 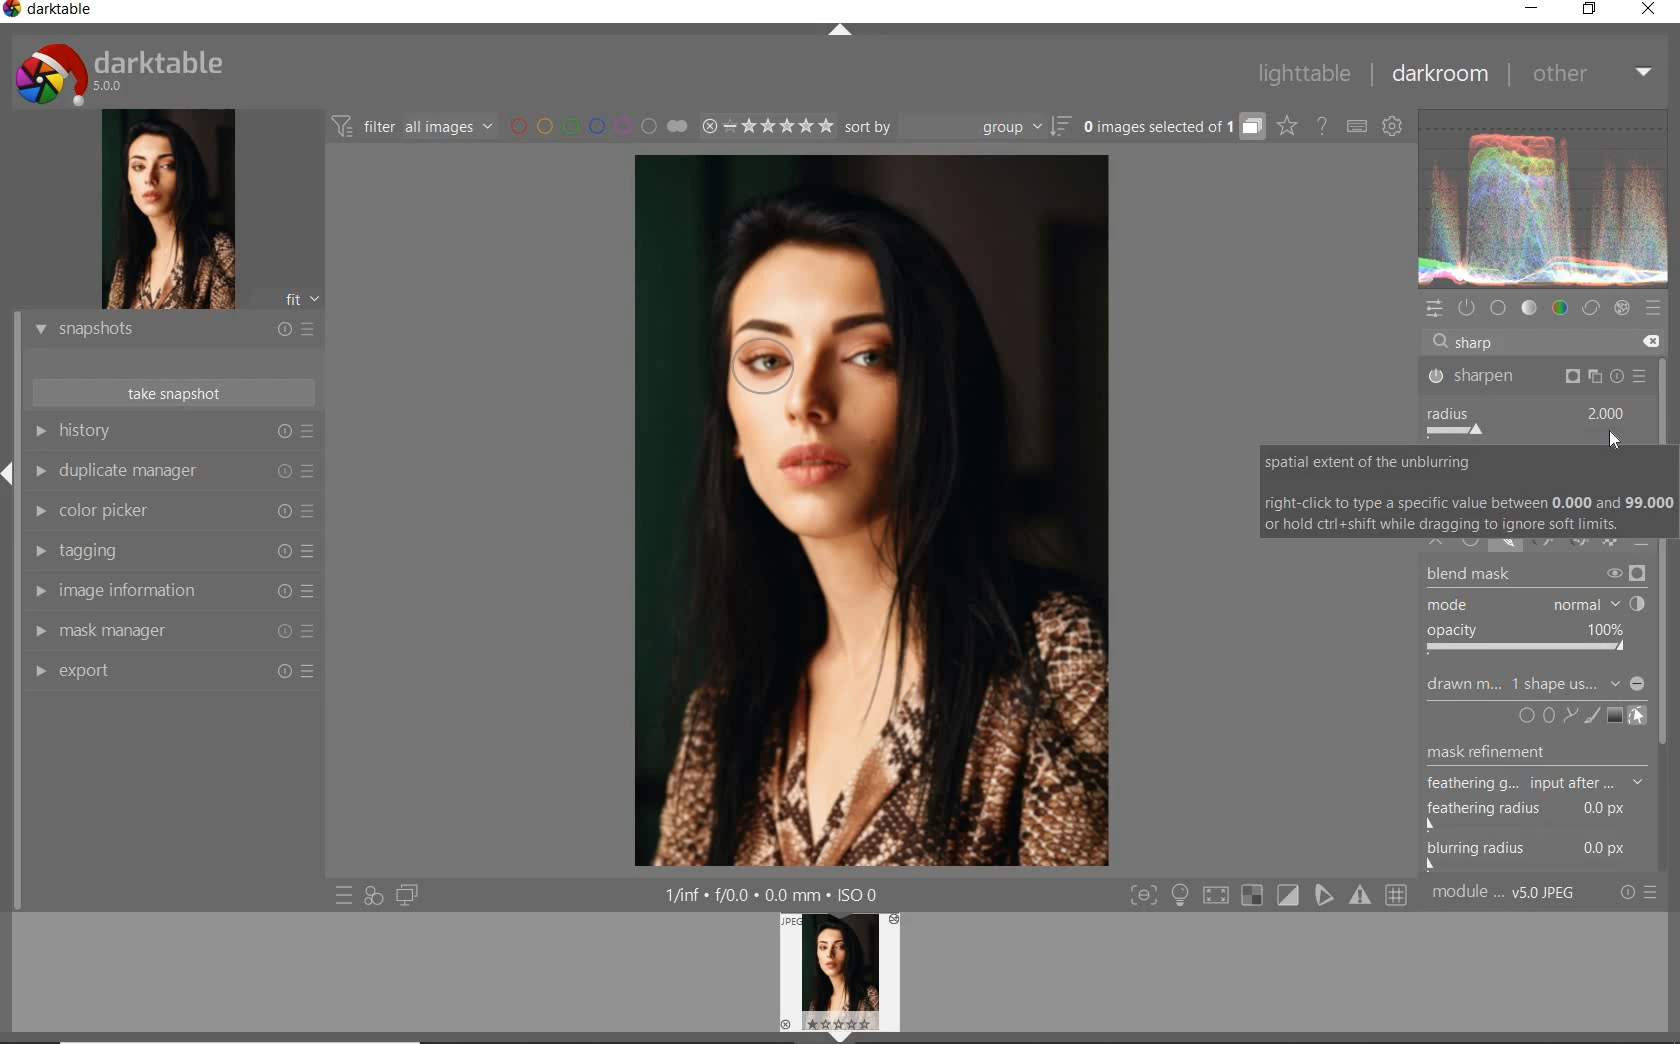 What do you see at coordinates (1552, 683) in the screenshot?
I see `no mask` at bounding box center [1552, 683].